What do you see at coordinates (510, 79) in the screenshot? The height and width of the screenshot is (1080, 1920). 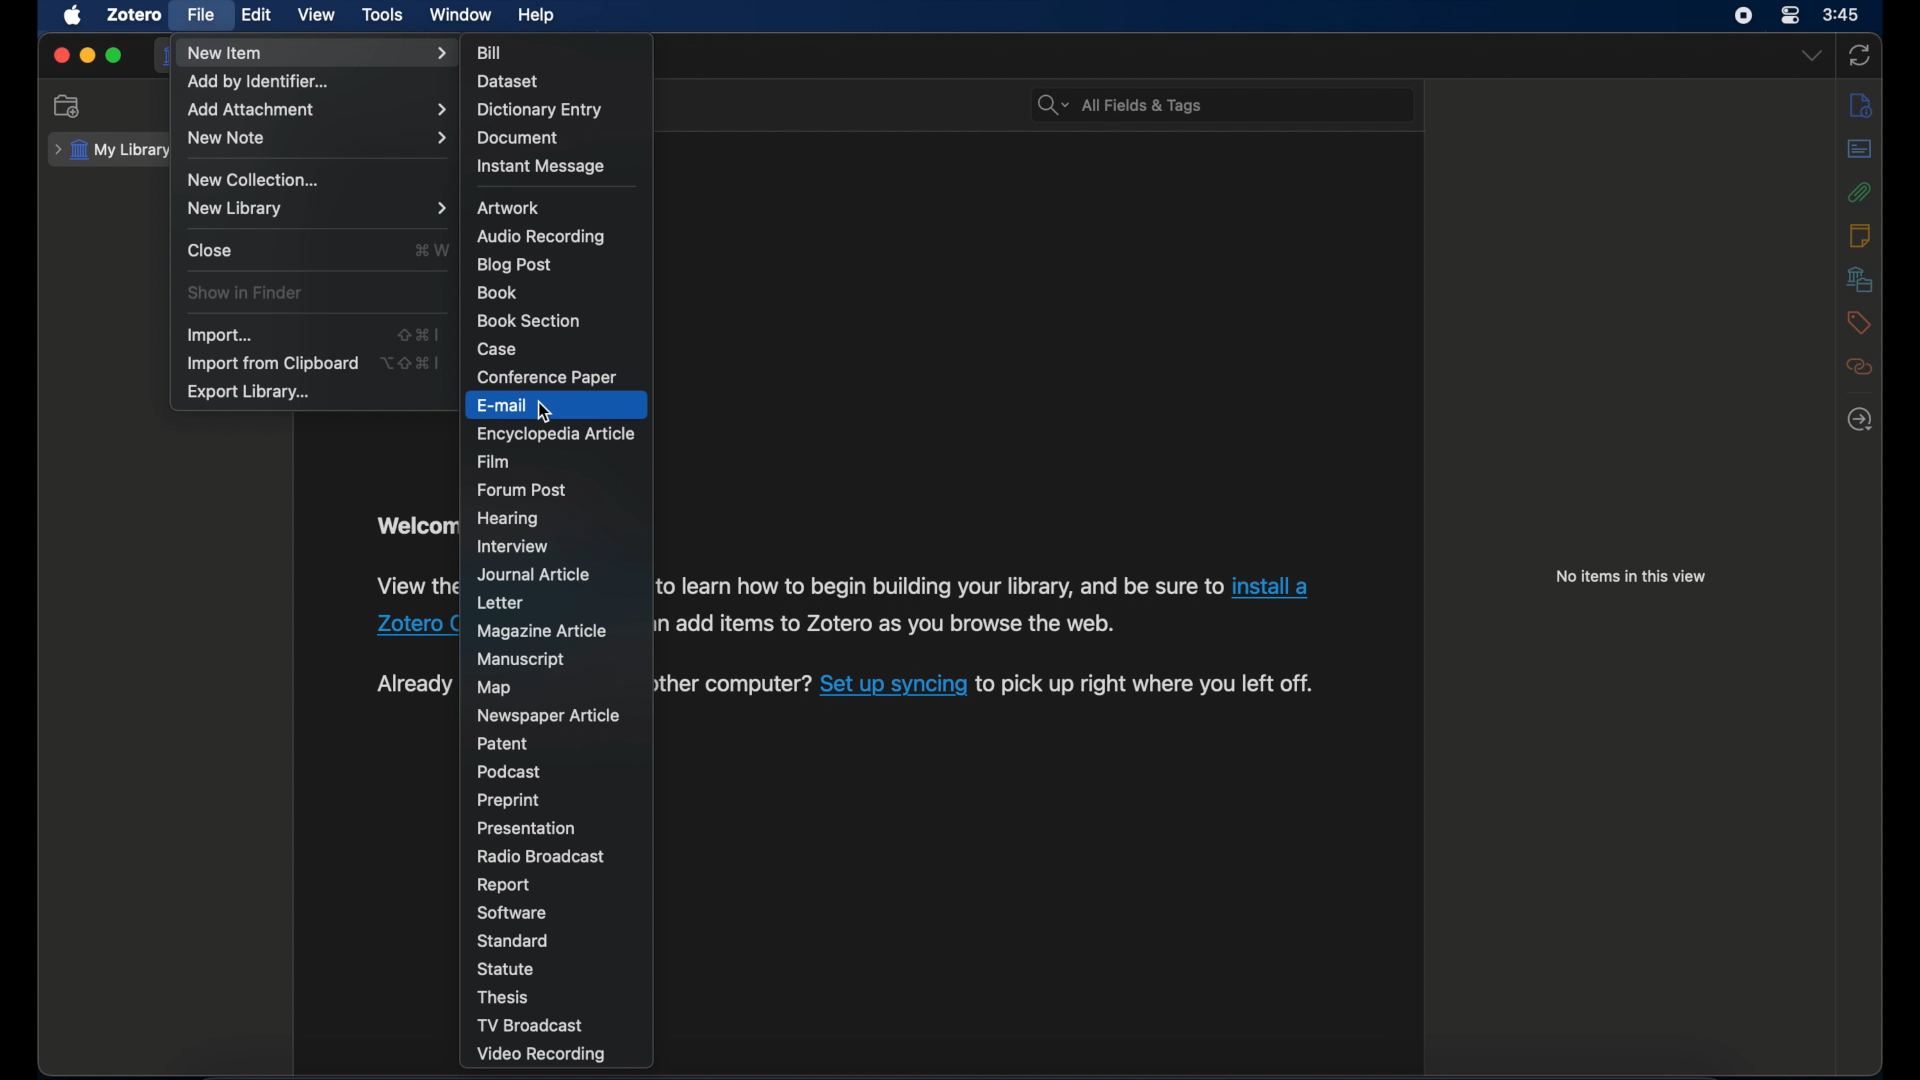 I see `dataset` at bounding box center [510, 79].